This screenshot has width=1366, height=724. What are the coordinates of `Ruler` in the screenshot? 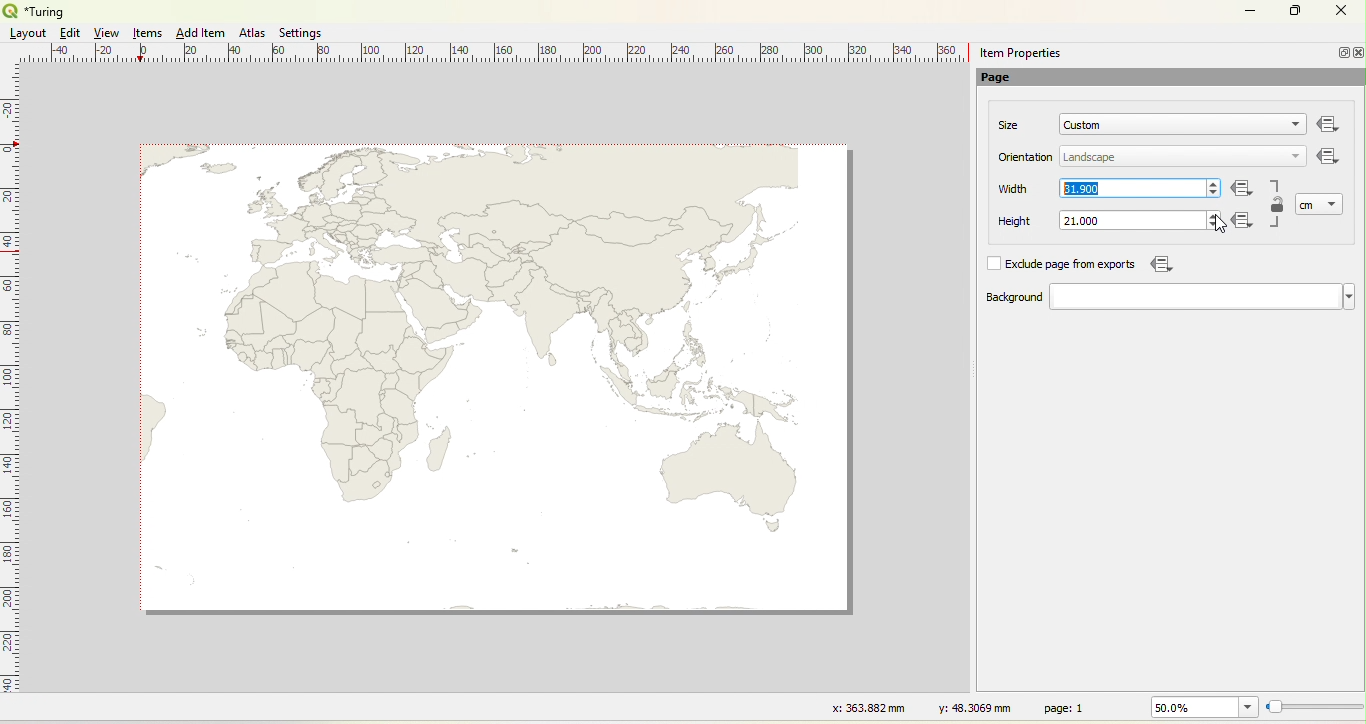 It's located at (11, 391).